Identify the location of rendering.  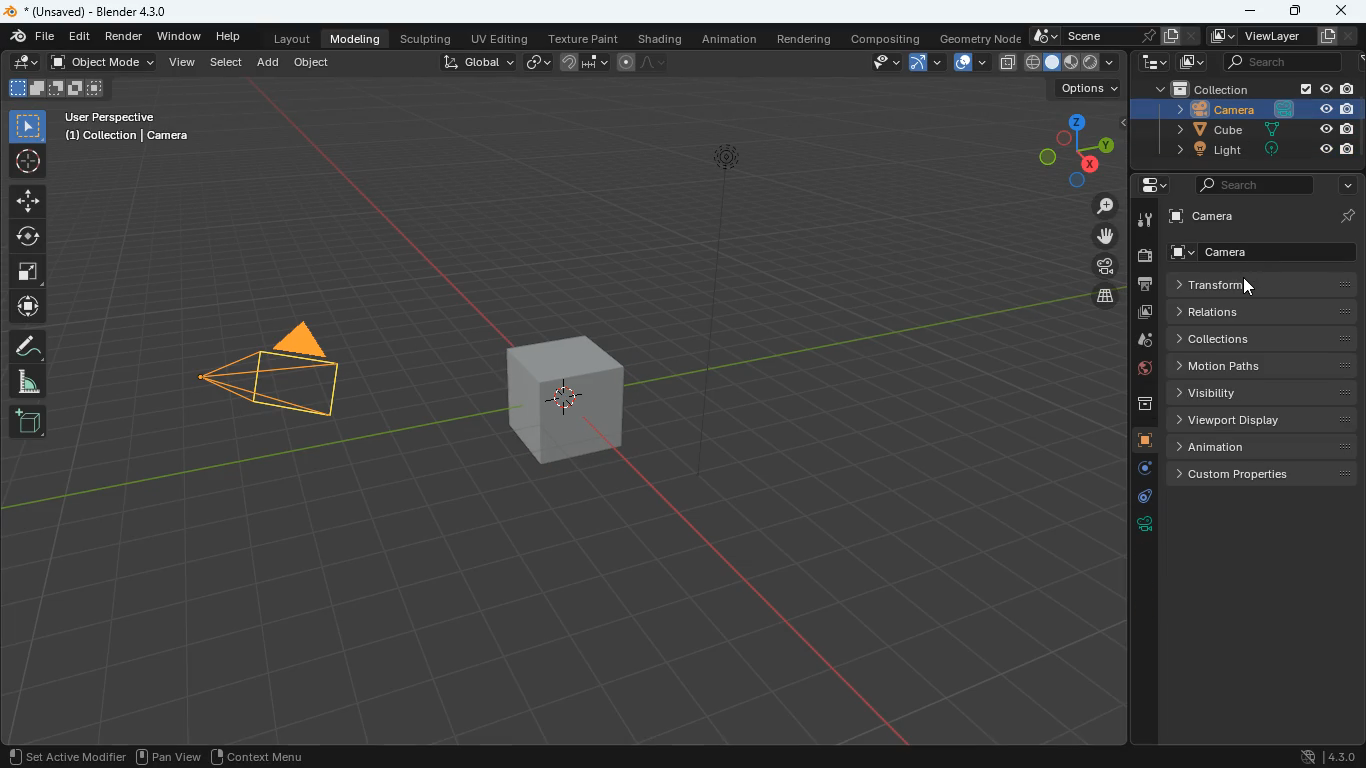
(805, 38).